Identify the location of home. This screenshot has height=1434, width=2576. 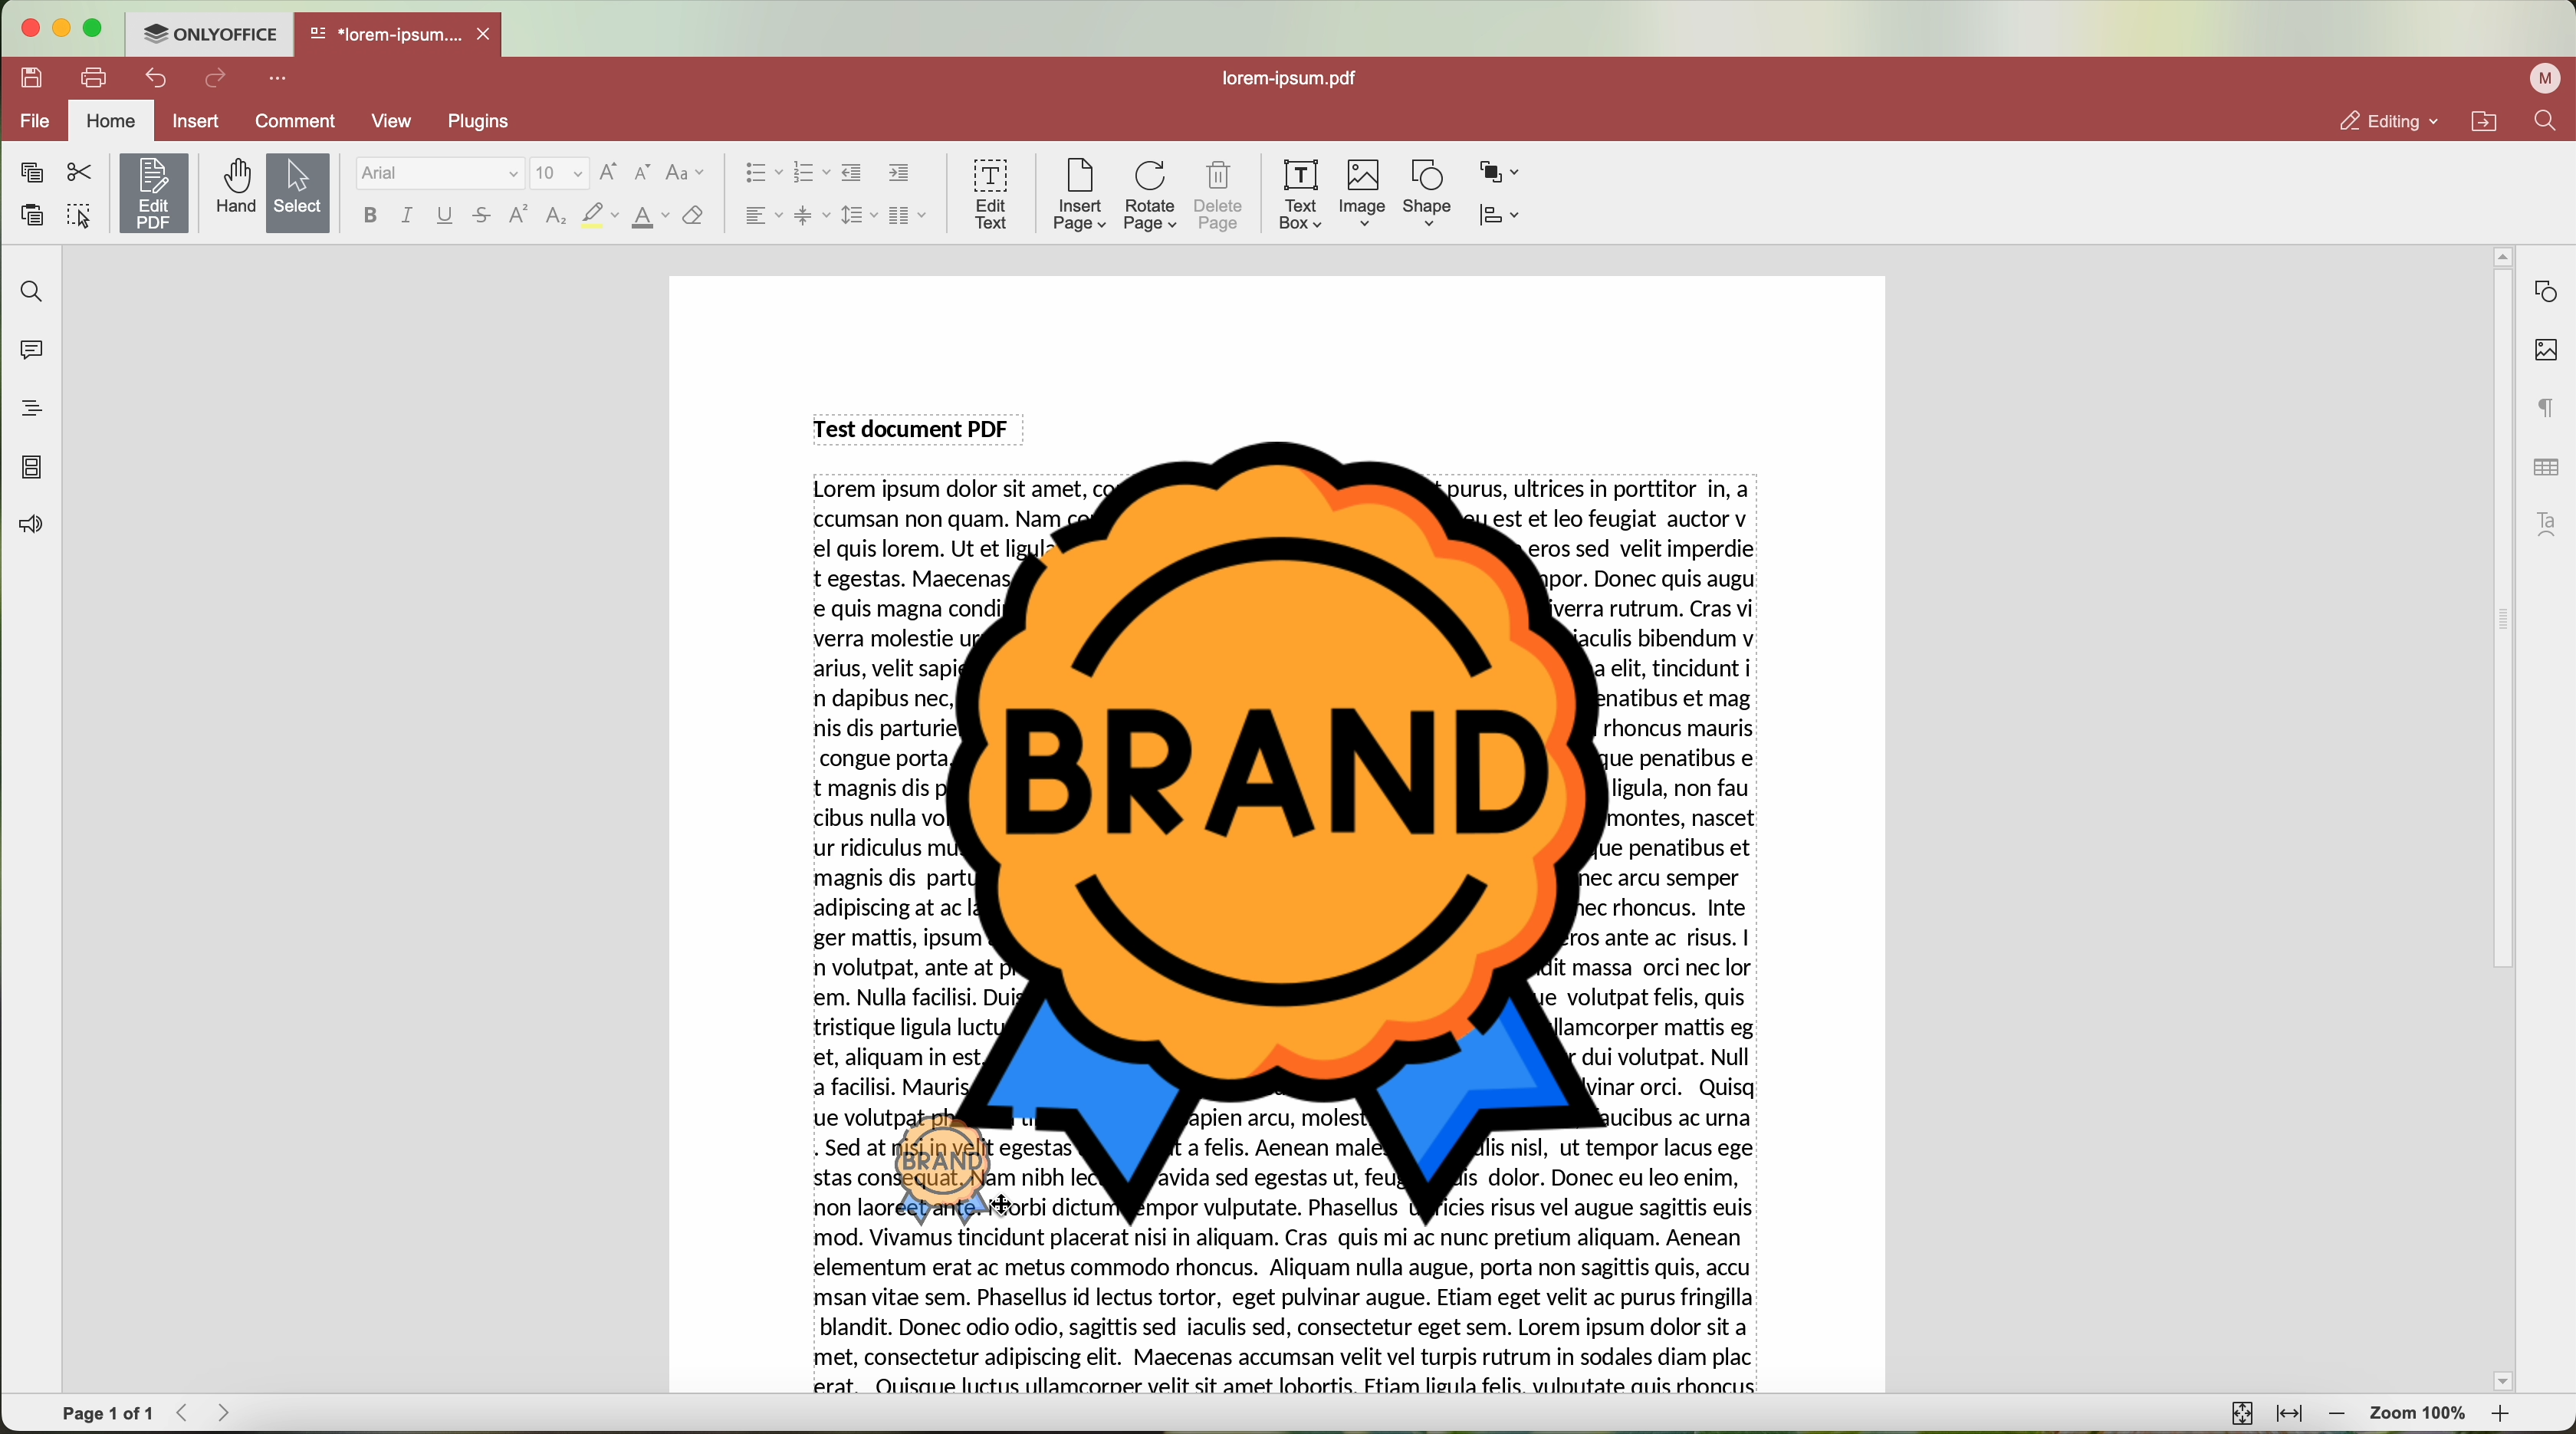
(111, 123).